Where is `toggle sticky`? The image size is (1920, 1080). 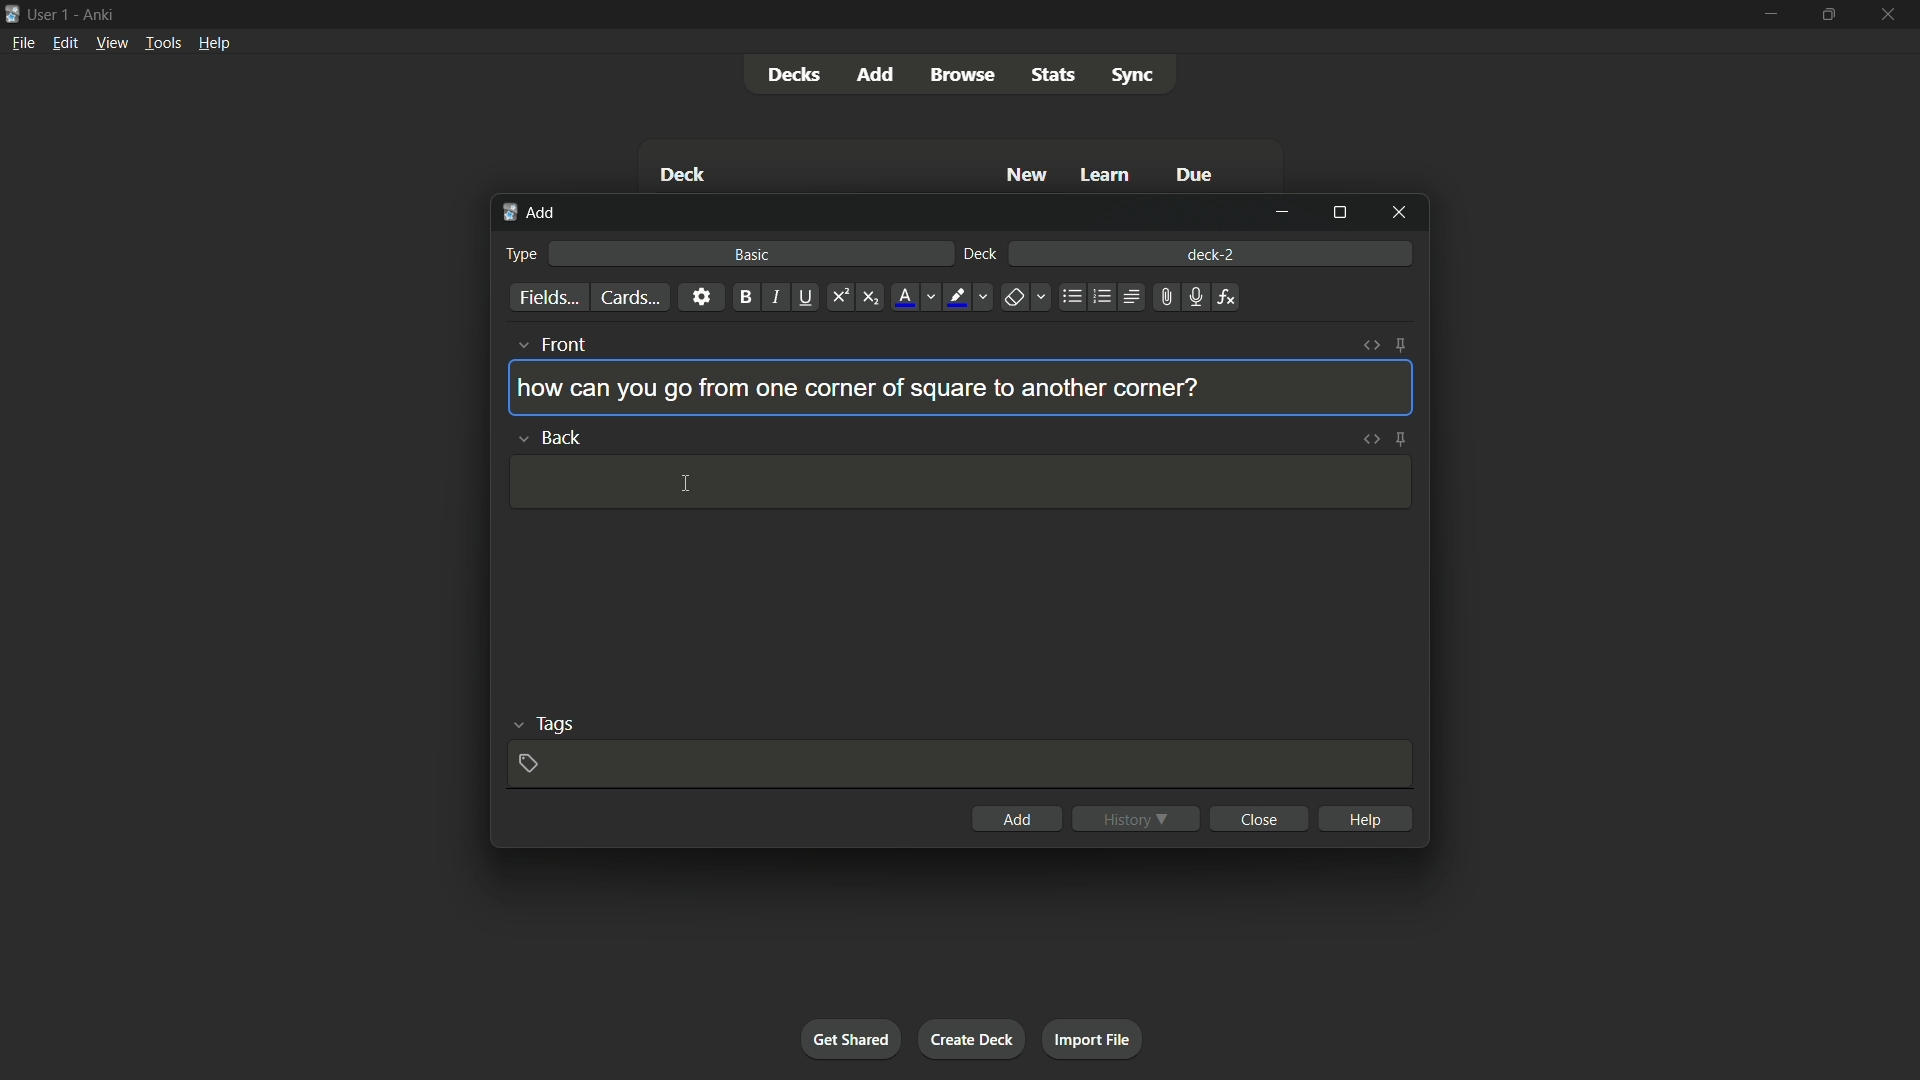
toggle sticky is located at coordinates (1403, 346).